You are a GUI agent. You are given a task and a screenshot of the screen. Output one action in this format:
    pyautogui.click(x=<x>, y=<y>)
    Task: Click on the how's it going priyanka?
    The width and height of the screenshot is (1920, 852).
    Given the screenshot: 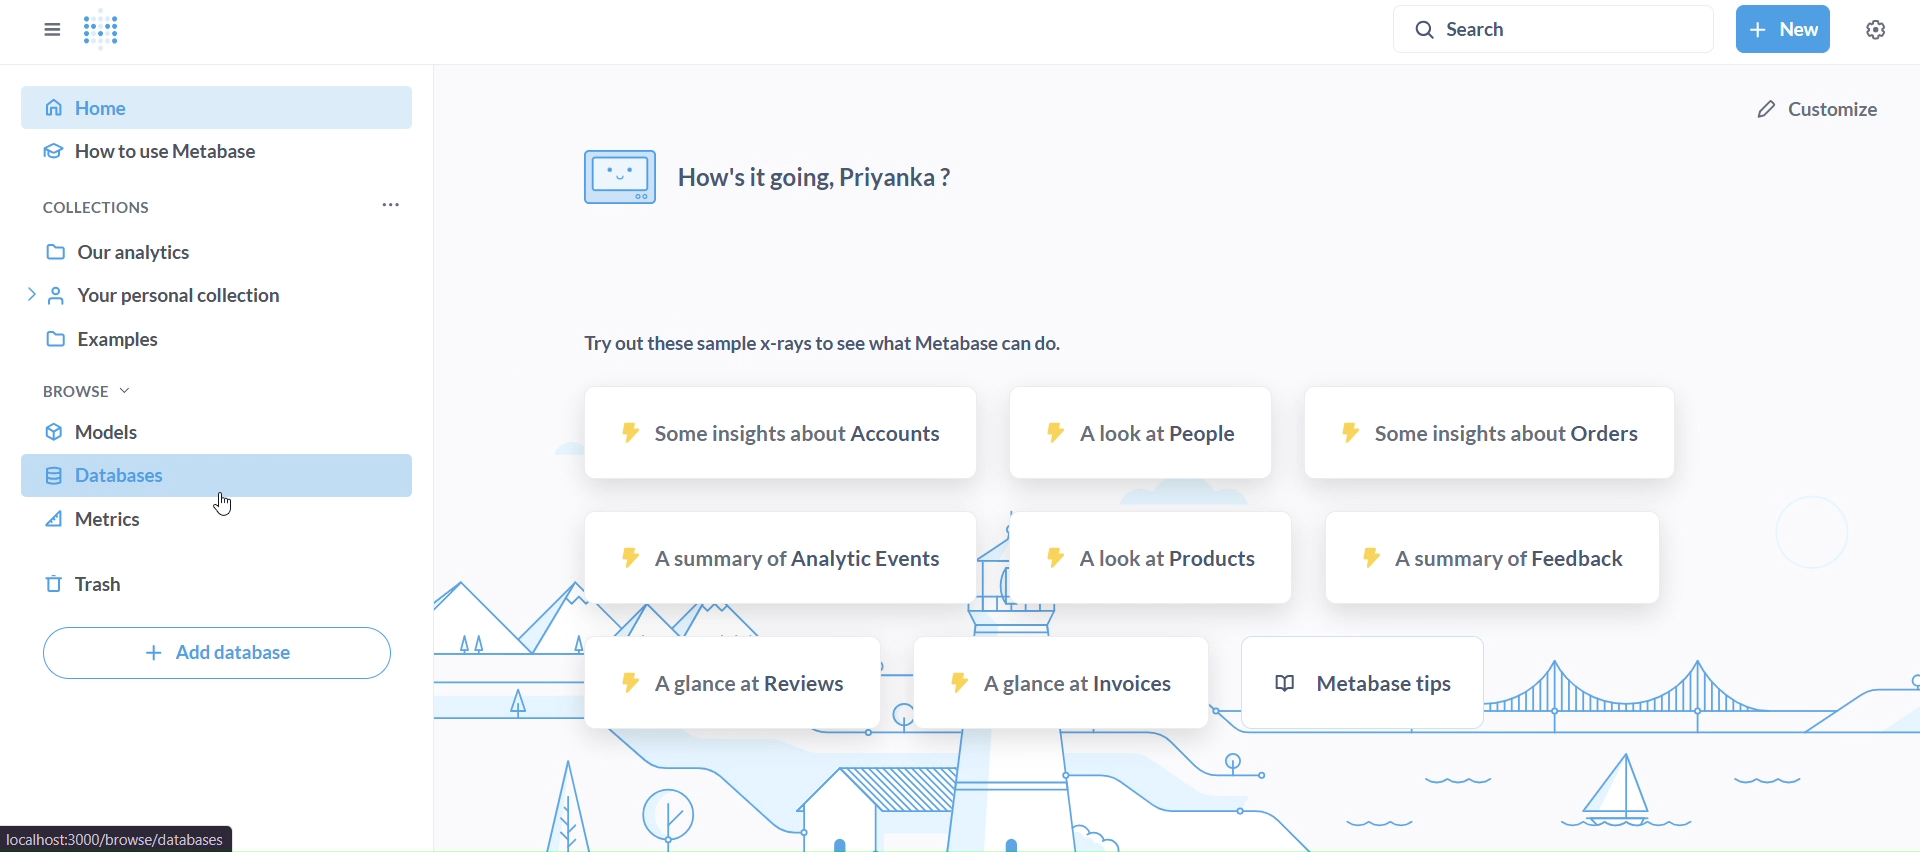 What is the action you would take?
    pyautogui.click(x=775, y=175)
    